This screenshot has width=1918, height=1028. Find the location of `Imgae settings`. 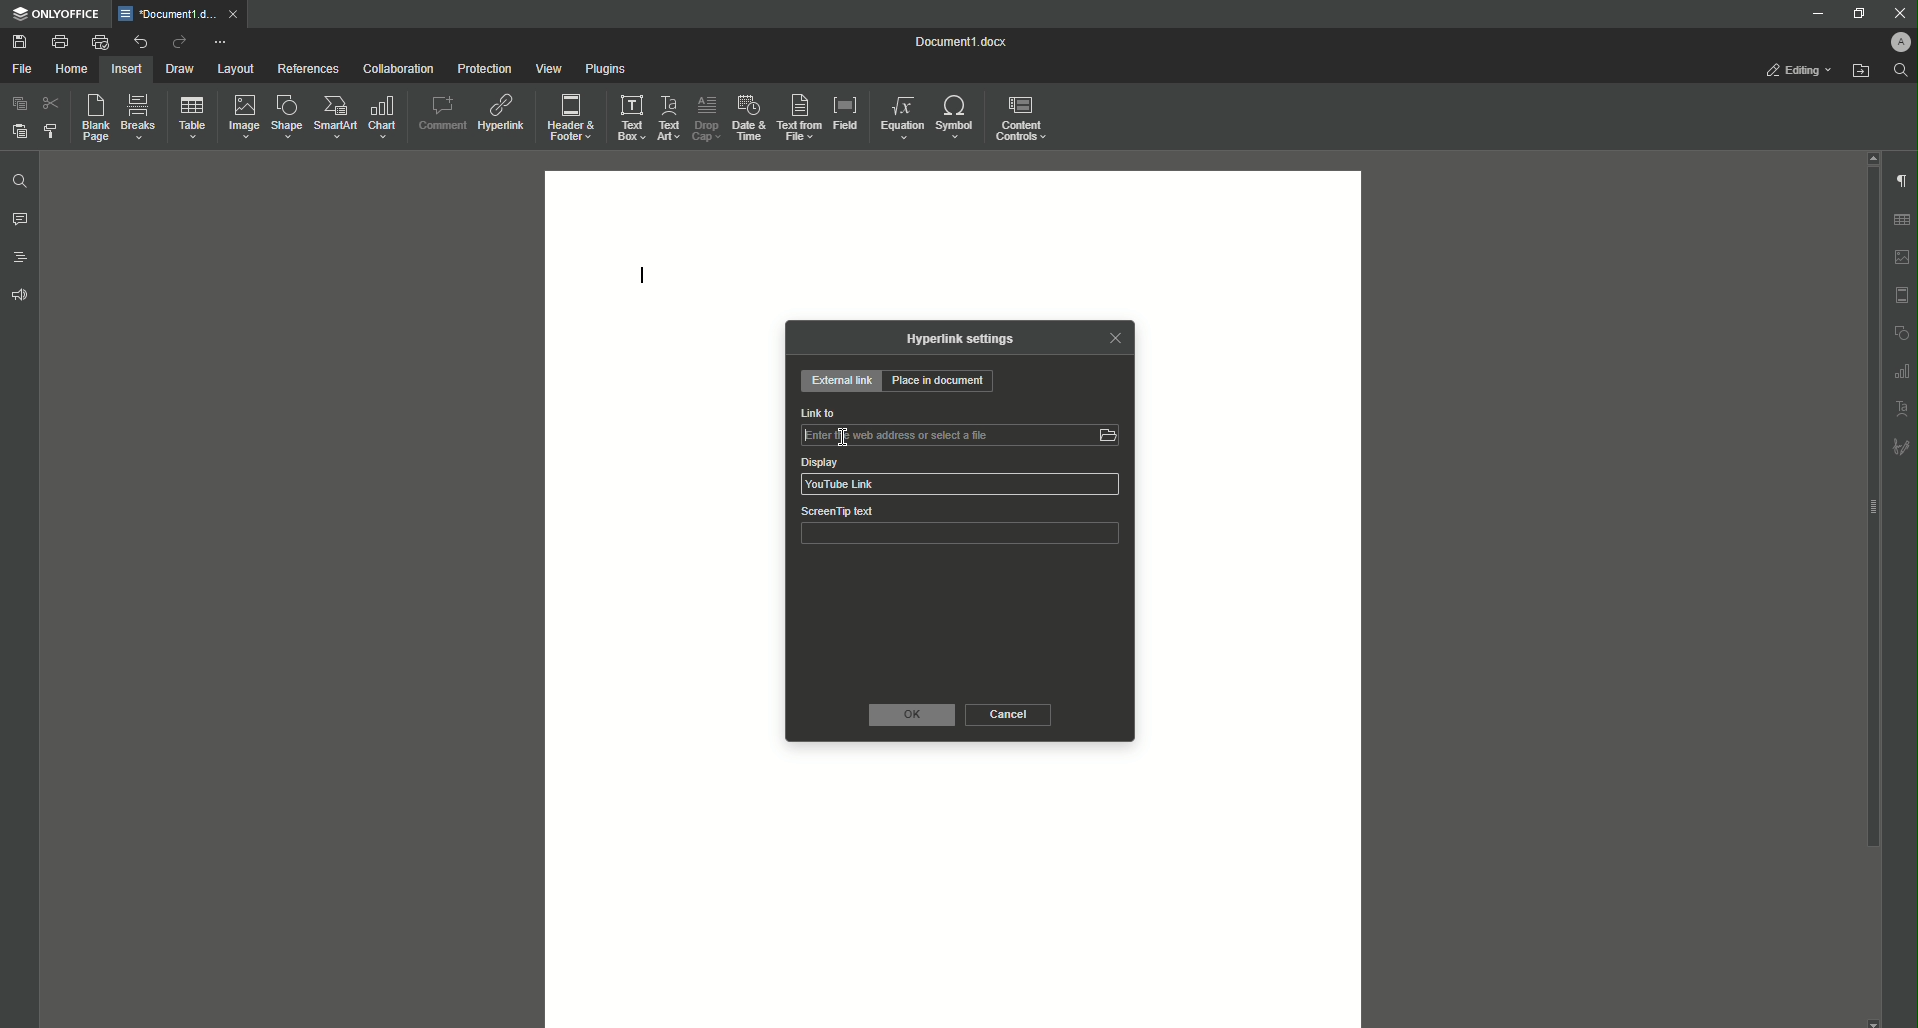

Imgae settings is located at coordinates (1903, 258).